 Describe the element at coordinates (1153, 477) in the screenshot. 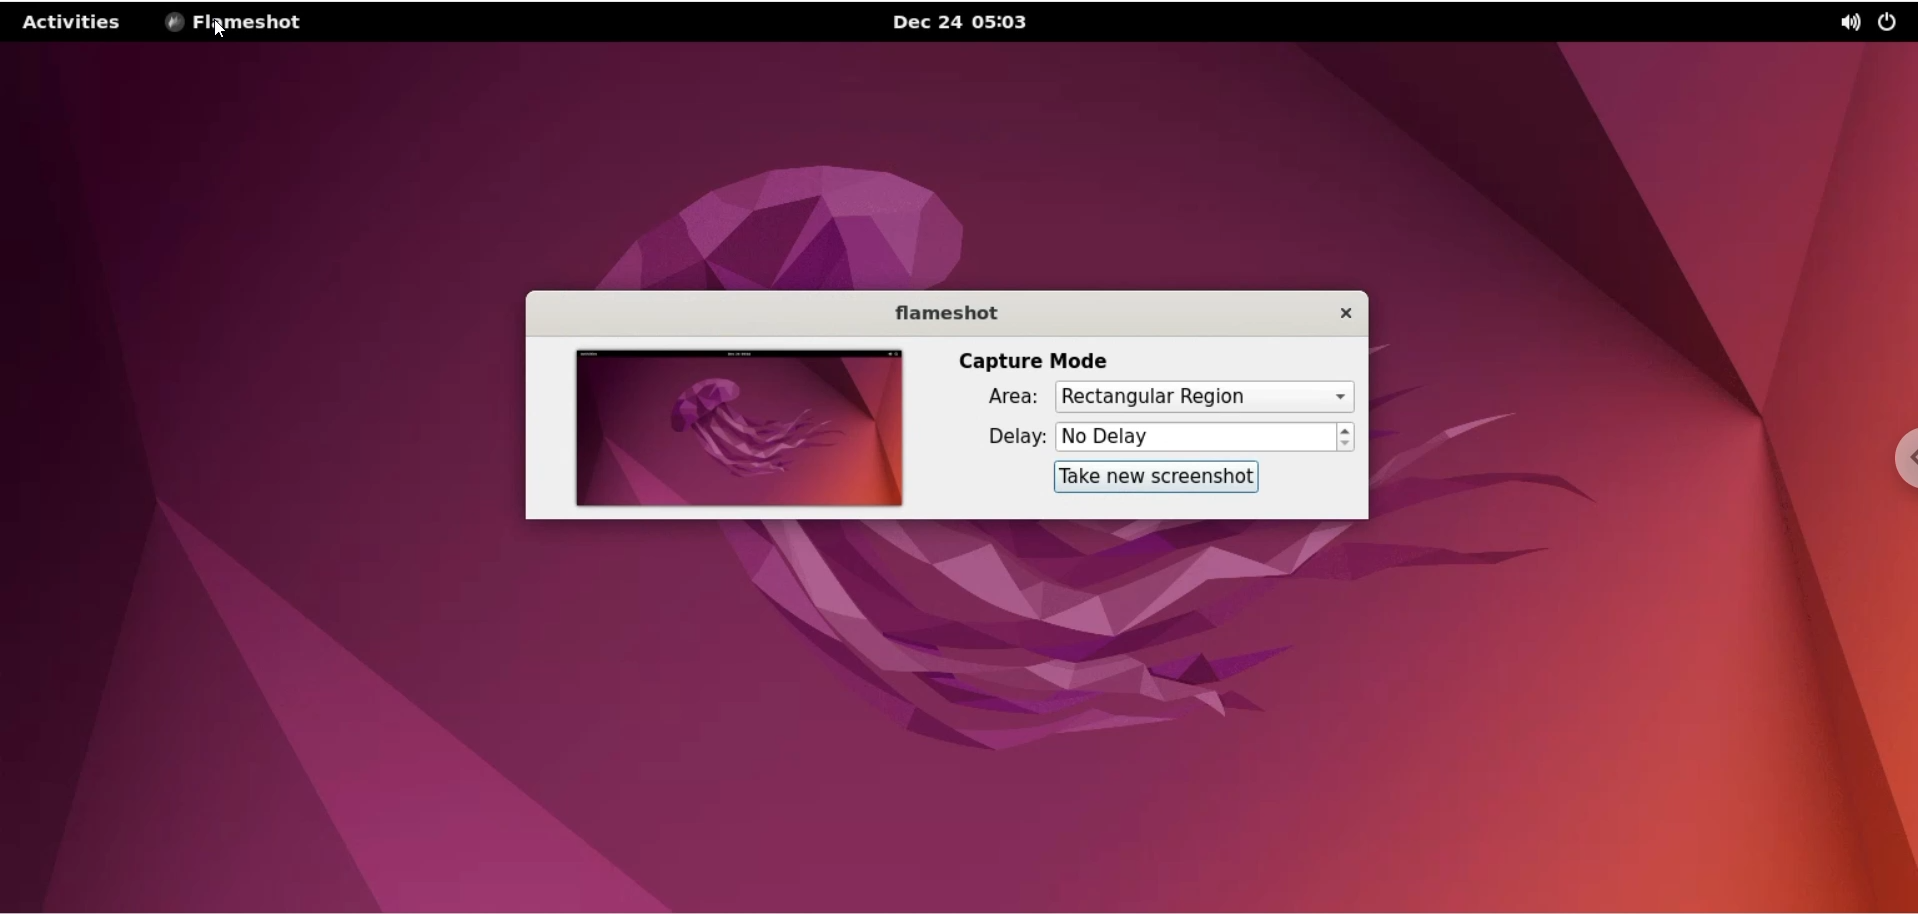

I see `take new screenshot` at that location.